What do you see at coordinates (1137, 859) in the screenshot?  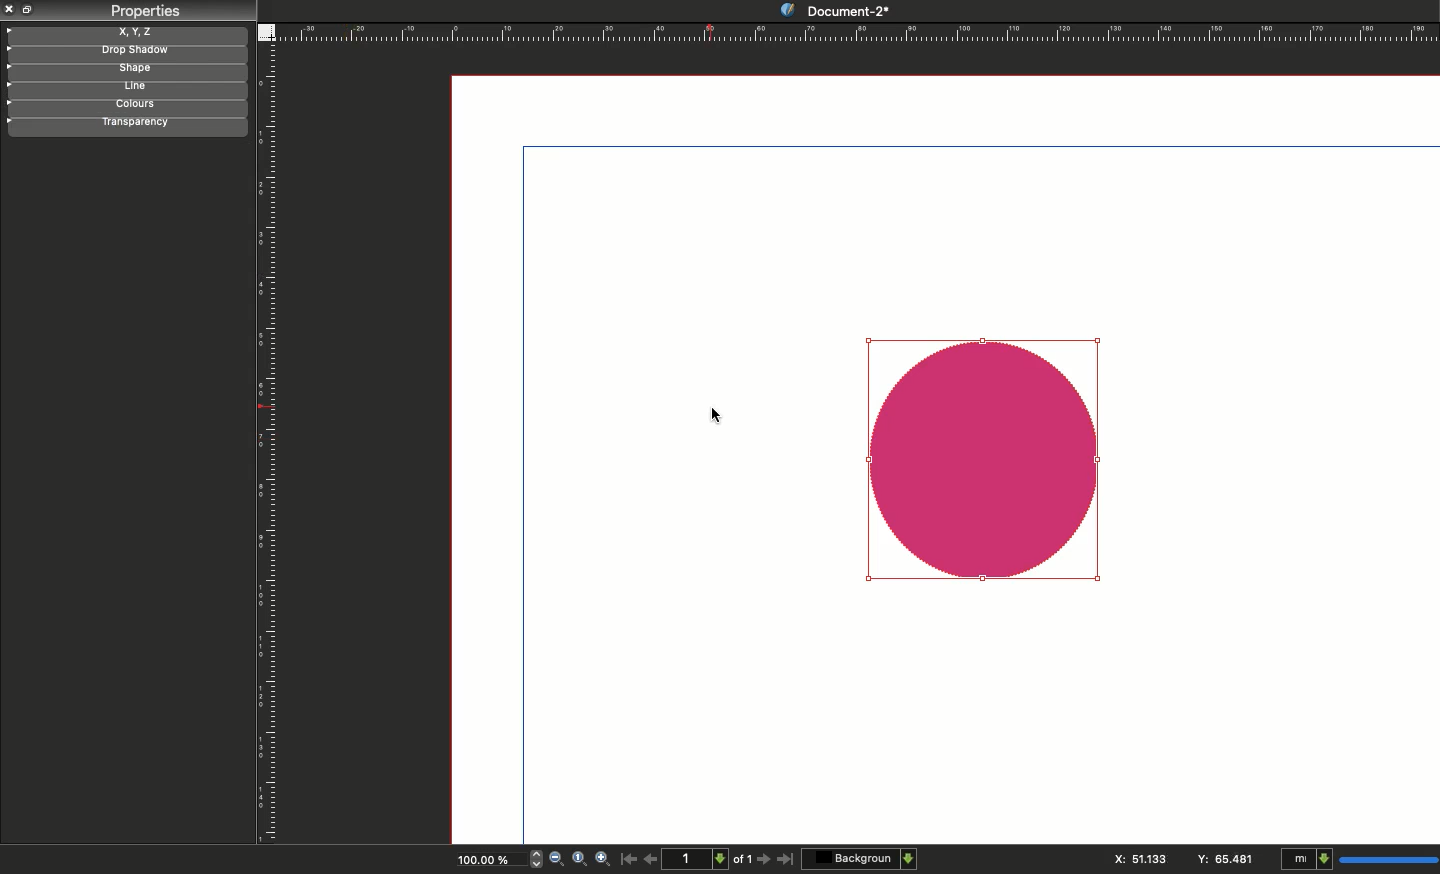 I see `X: 115.544` at bounding box center [1137, 859].